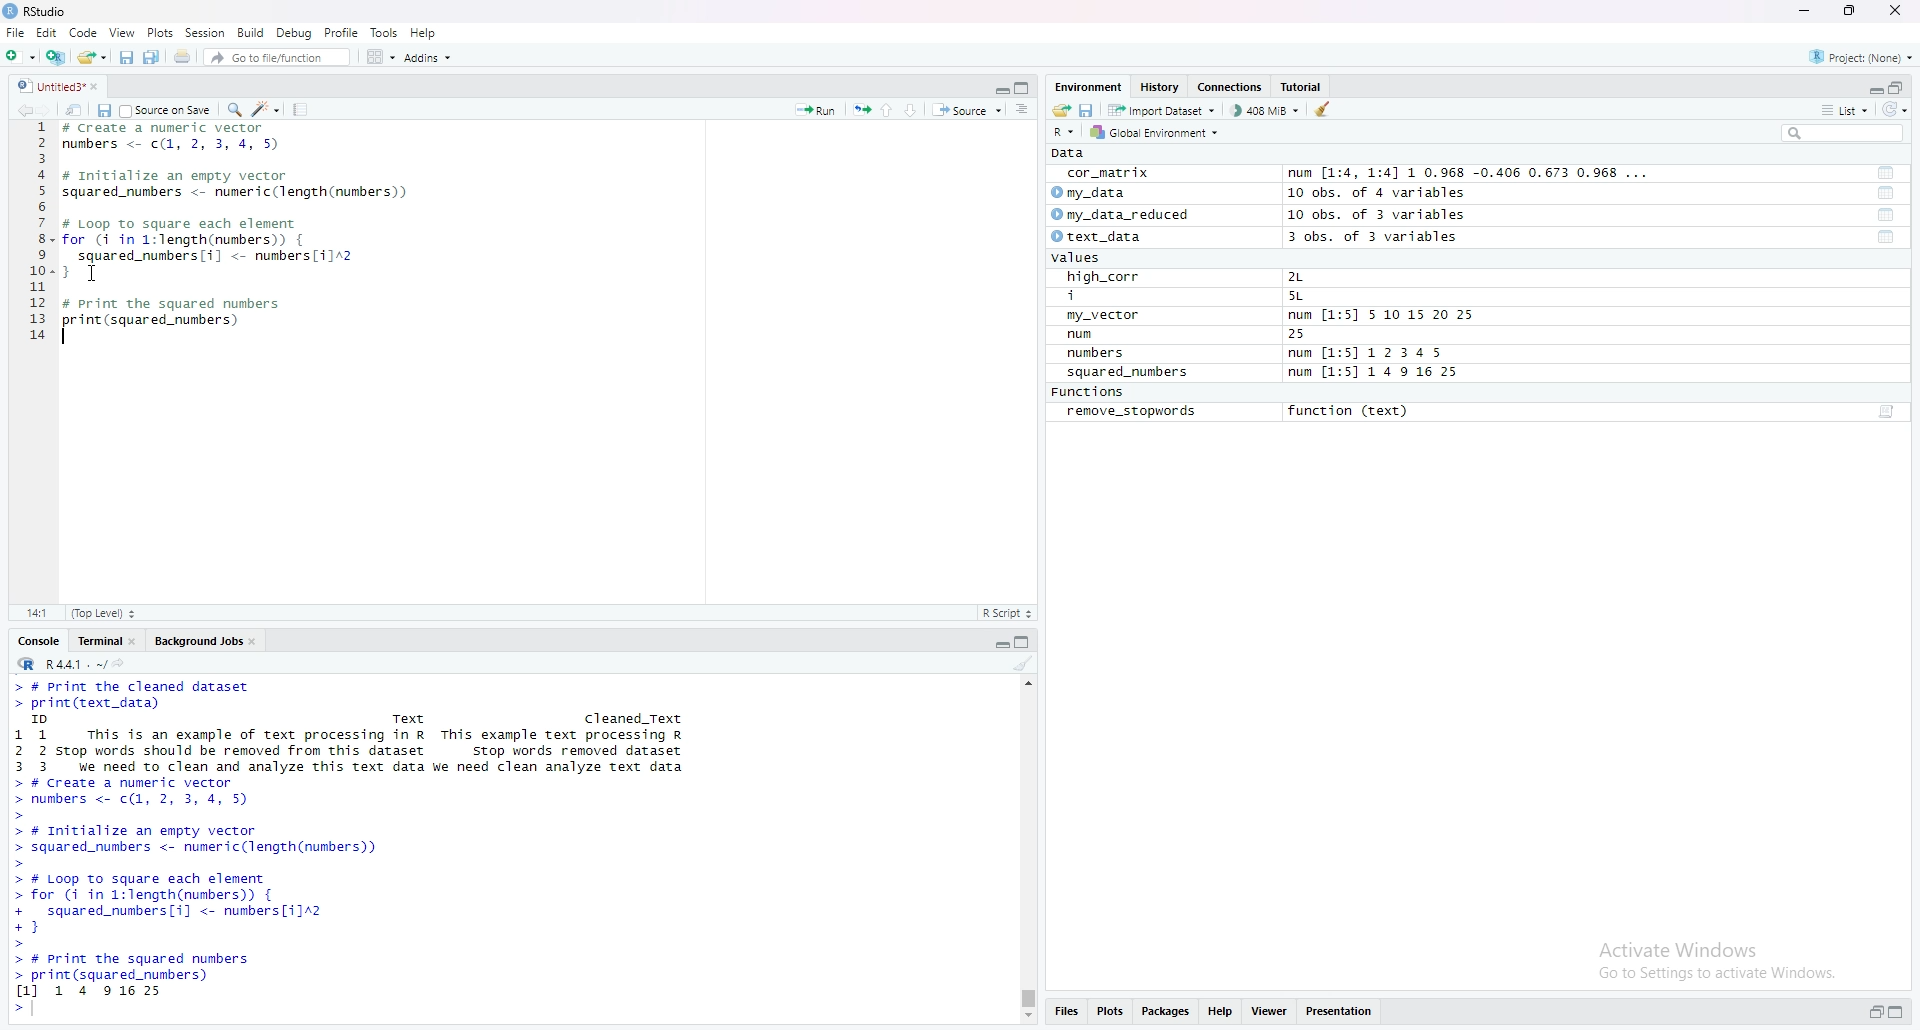 The width and height of the screenshot is (1920, 1030). Describe the element at coordinates (96, 639) in the screenshot. I see `Terminal` at that location.